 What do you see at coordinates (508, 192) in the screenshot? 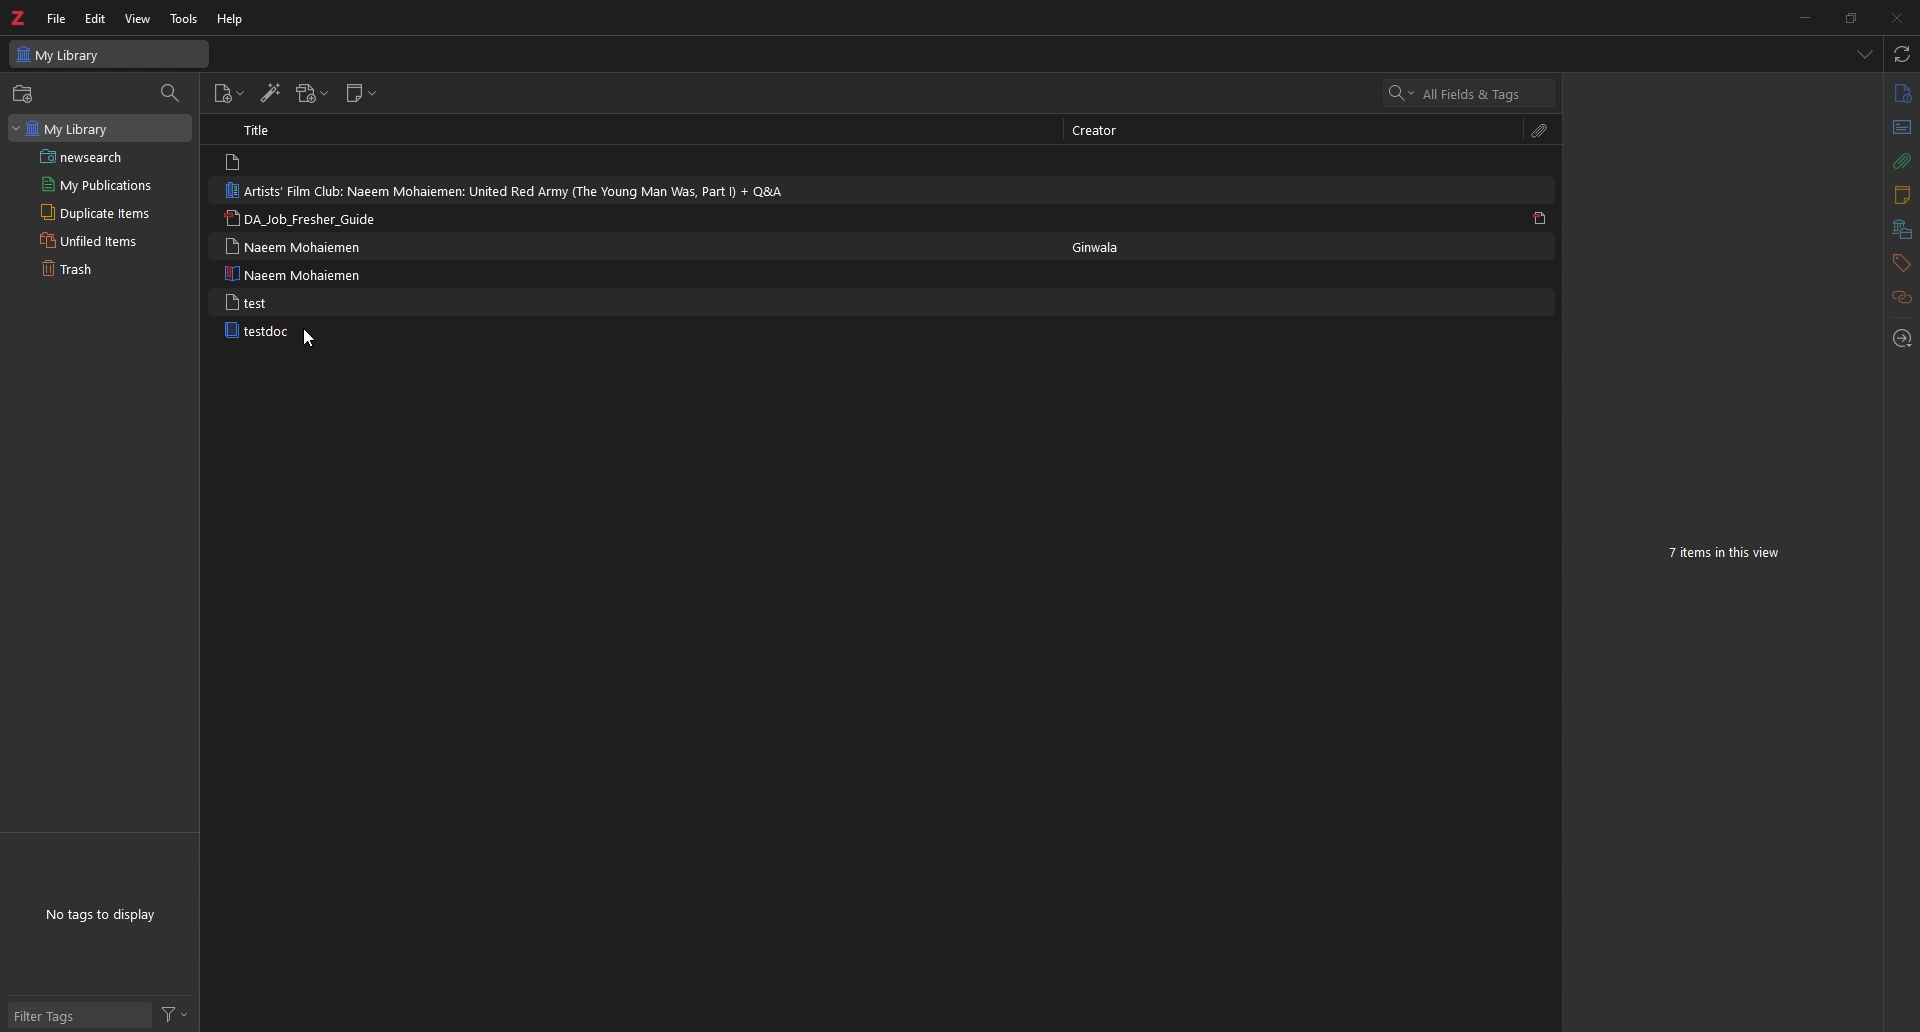
I see `Artists' Film Club: Naeem Mohaiemen: United Red Army (The Young Man Was, Part I) + Q&A` at bounding box center [508, 192].